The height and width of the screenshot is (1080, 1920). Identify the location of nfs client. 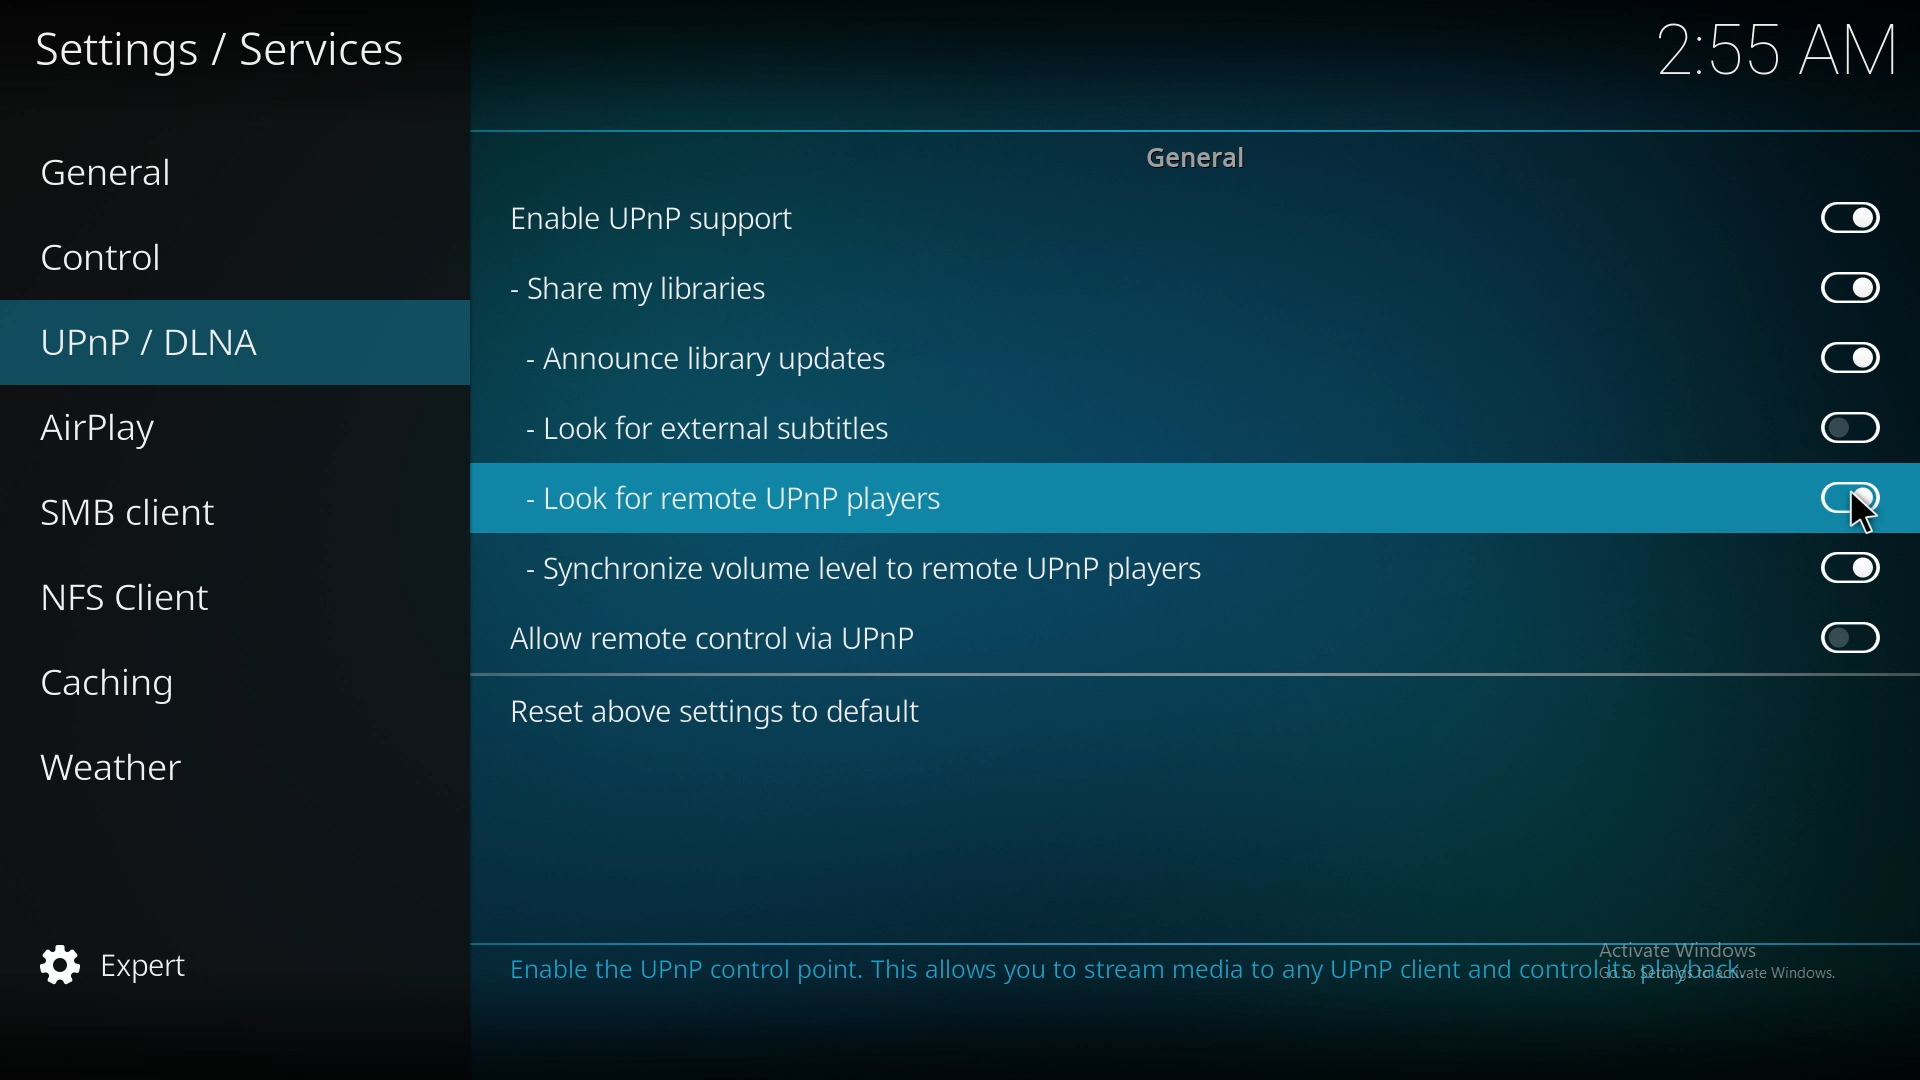
(140, 600).